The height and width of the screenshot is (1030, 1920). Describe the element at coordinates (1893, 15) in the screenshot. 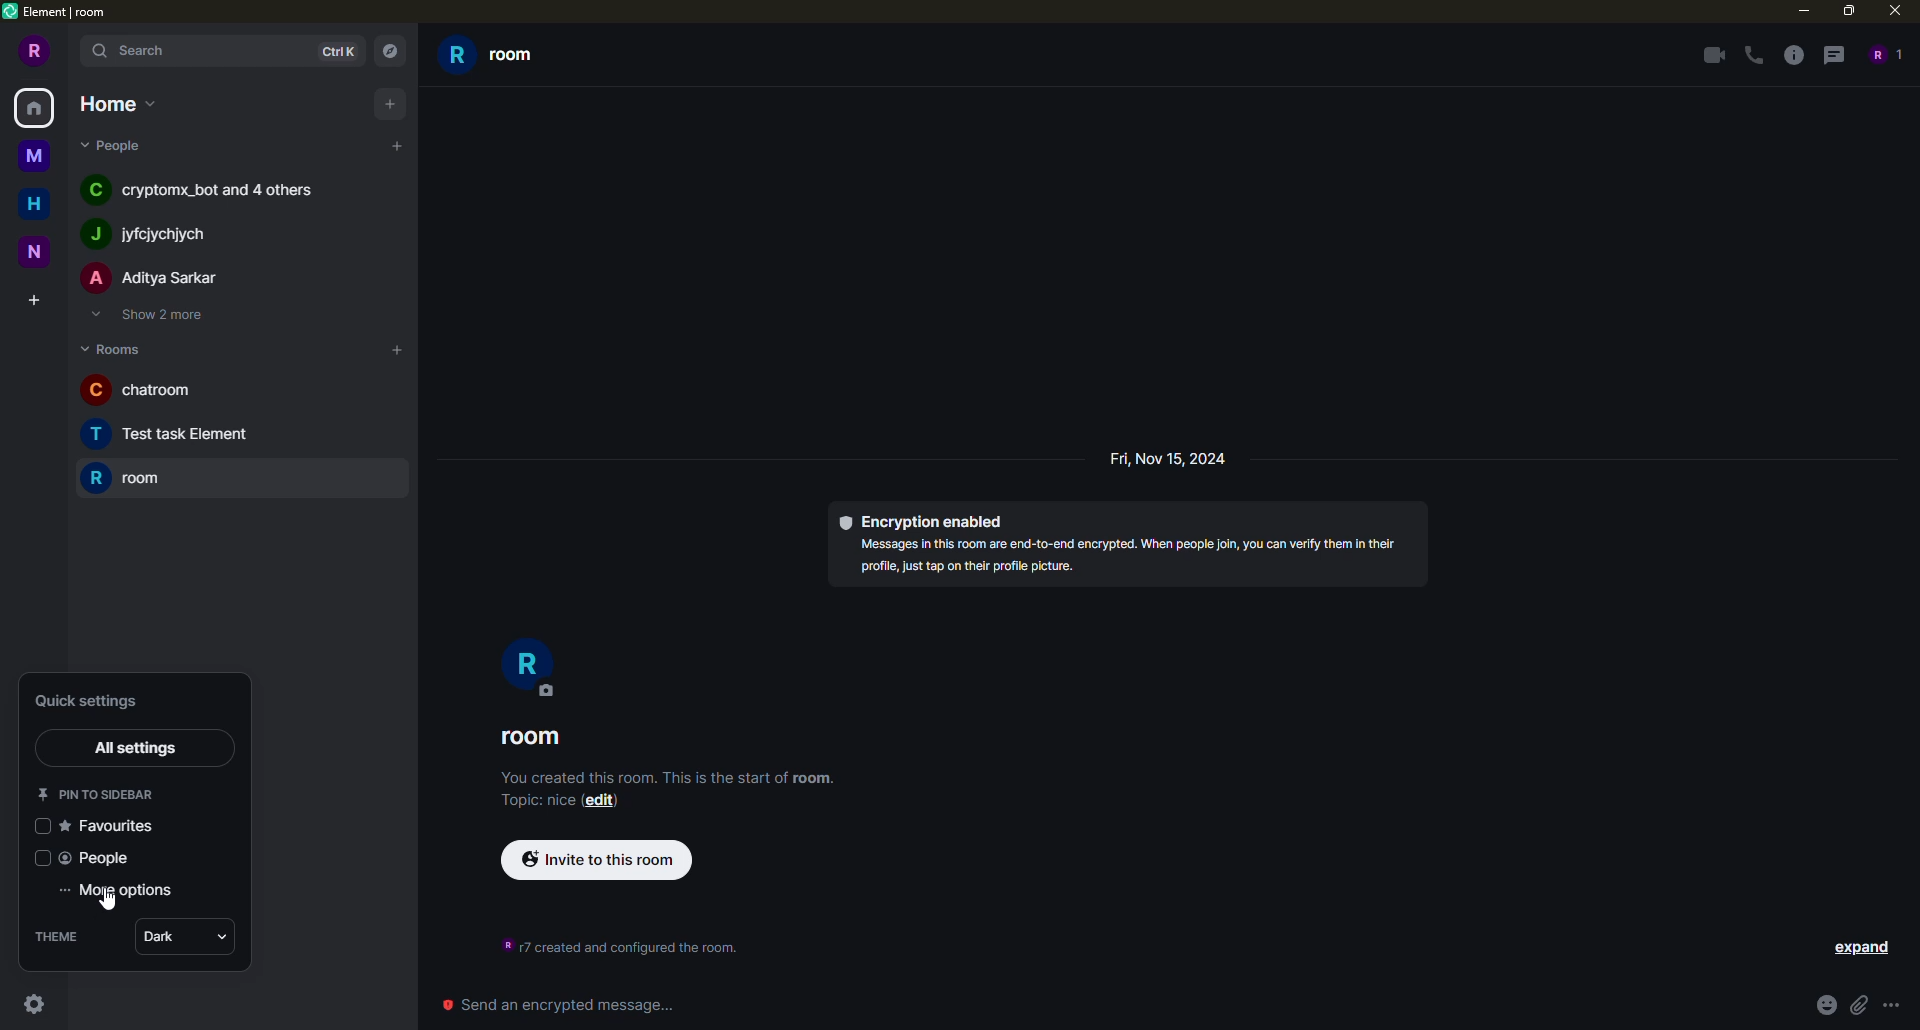

I see `close` at that location.